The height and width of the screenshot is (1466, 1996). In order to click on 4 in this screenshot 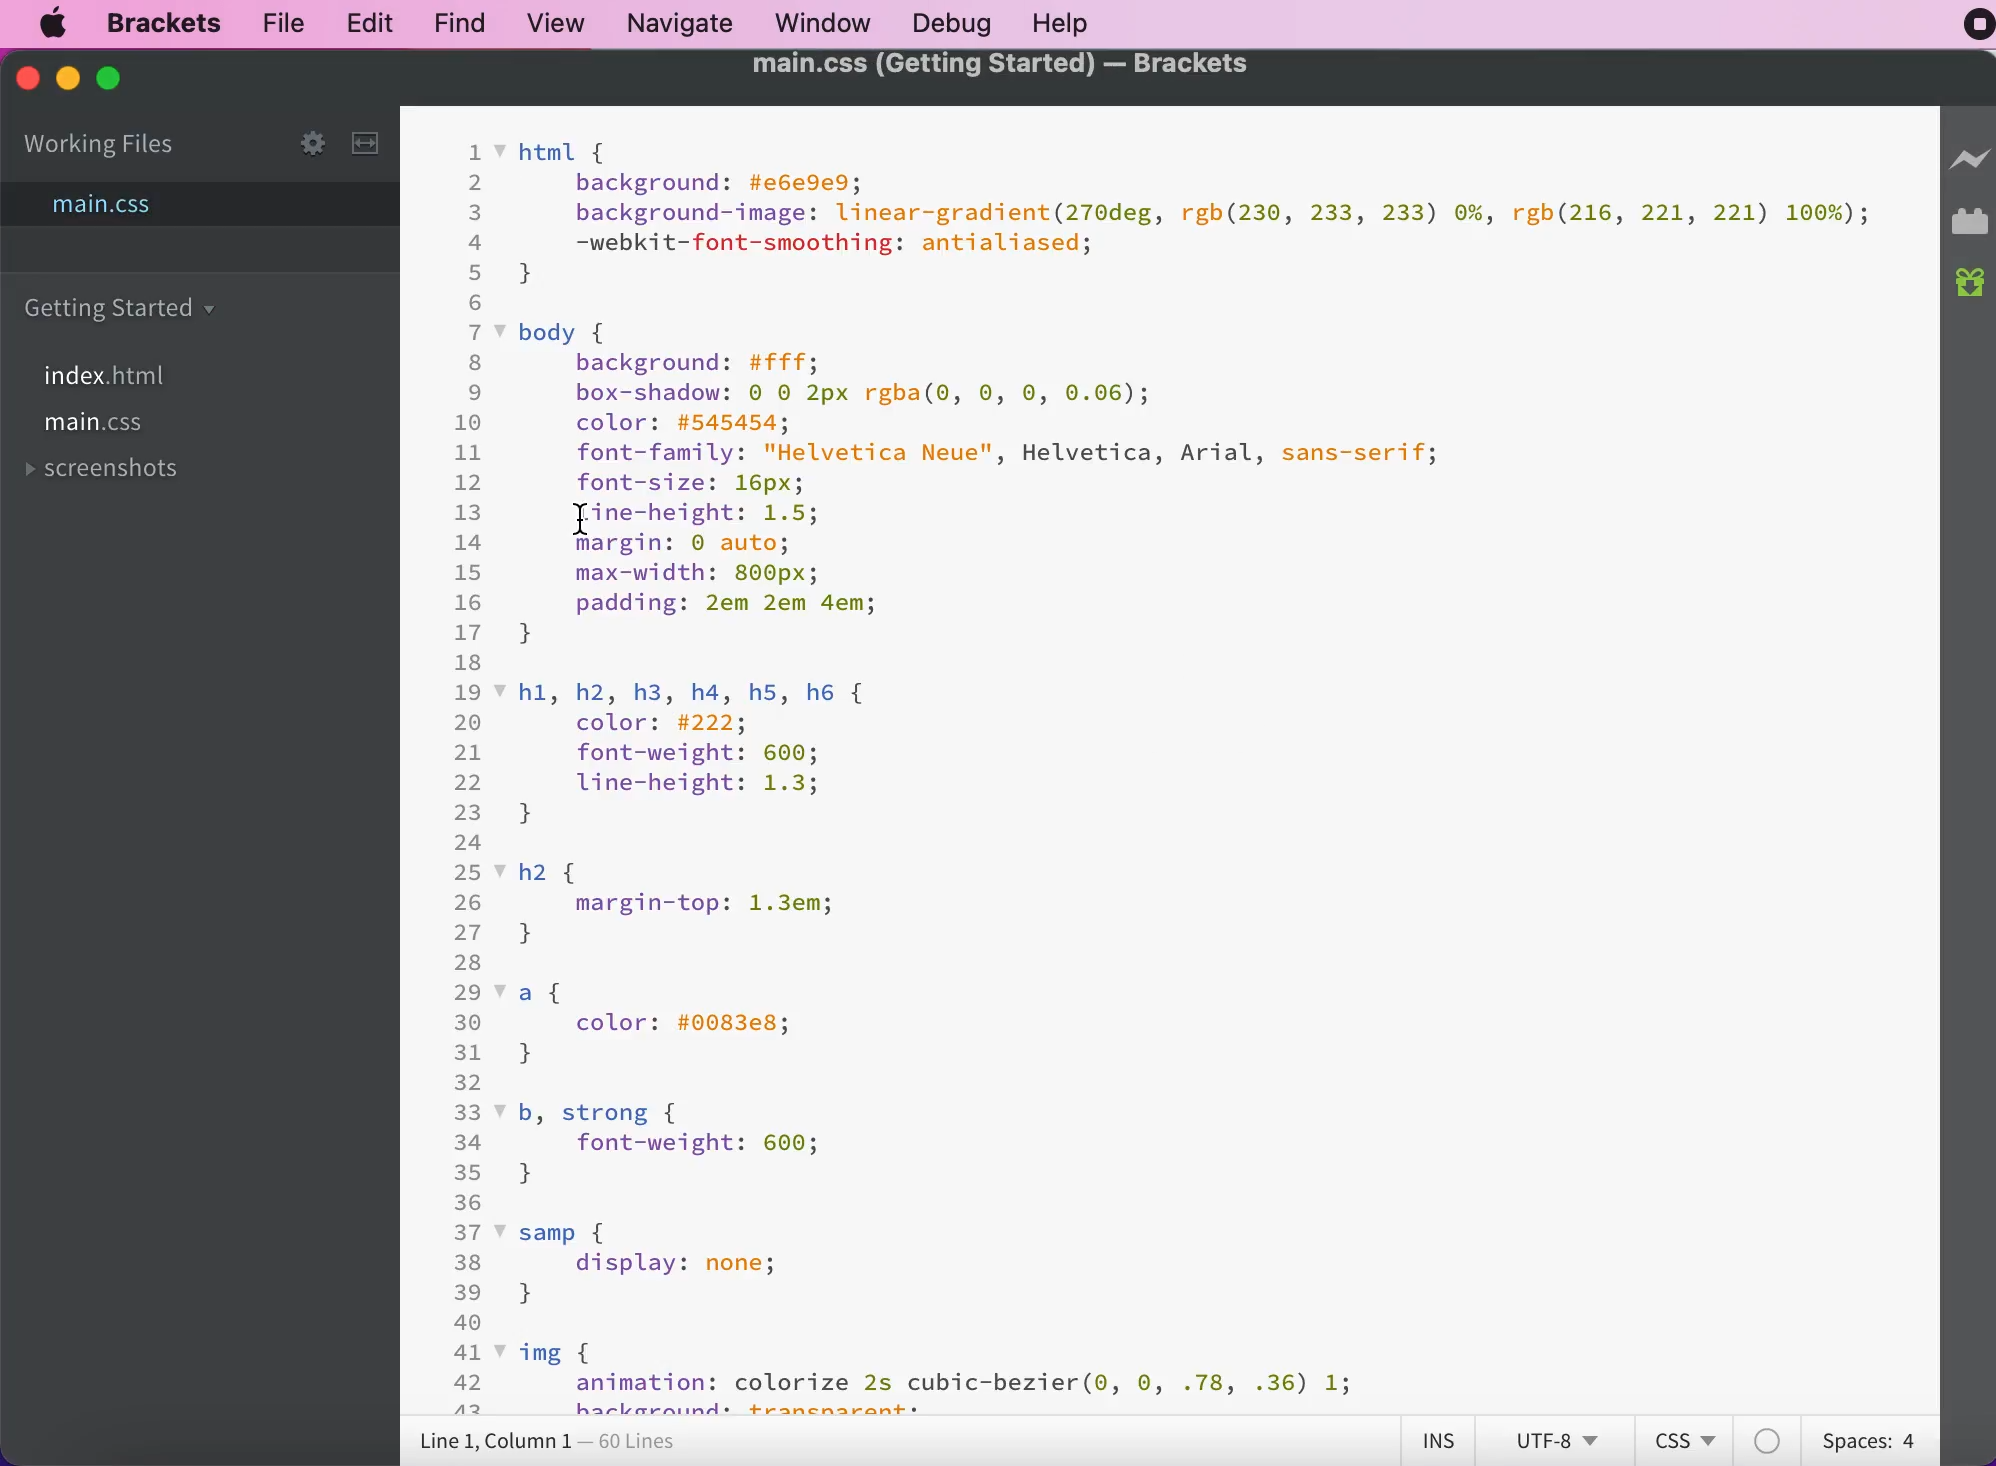, I will do `click(476, 242)`.